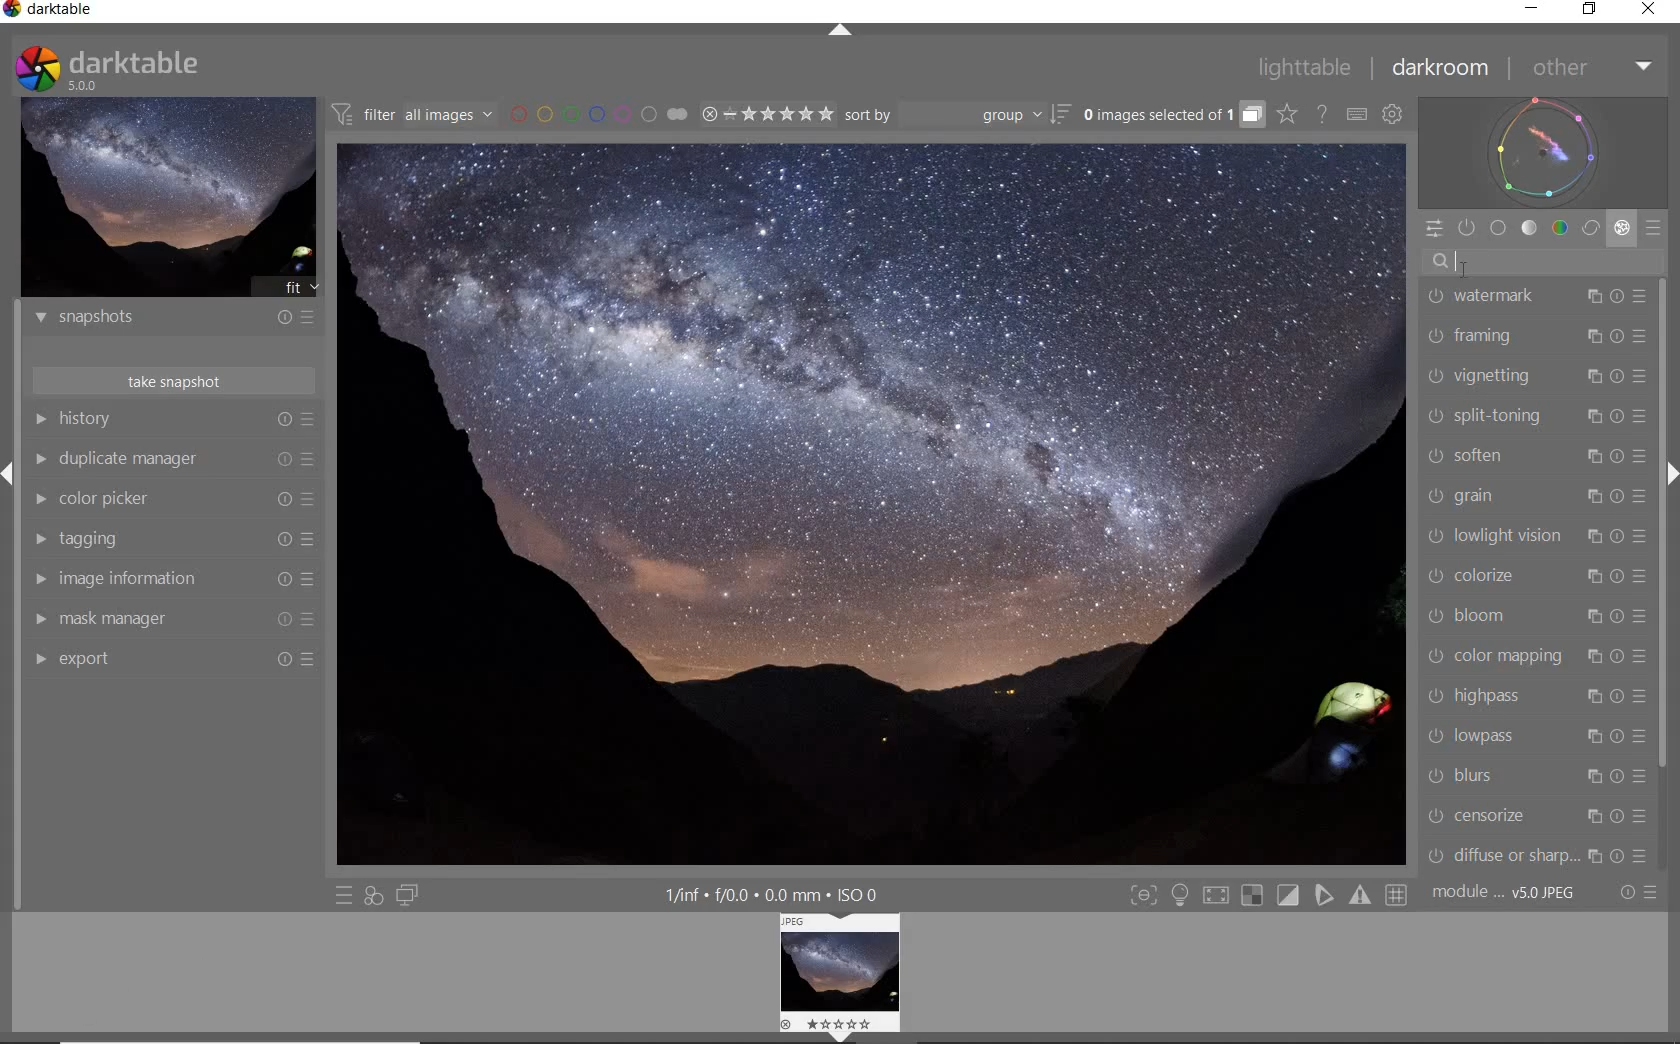 Image resolution: width=1680 pixels, height=1044 pixels. I want to click on TAKE SNAPSHOTS, so click(175, 382).